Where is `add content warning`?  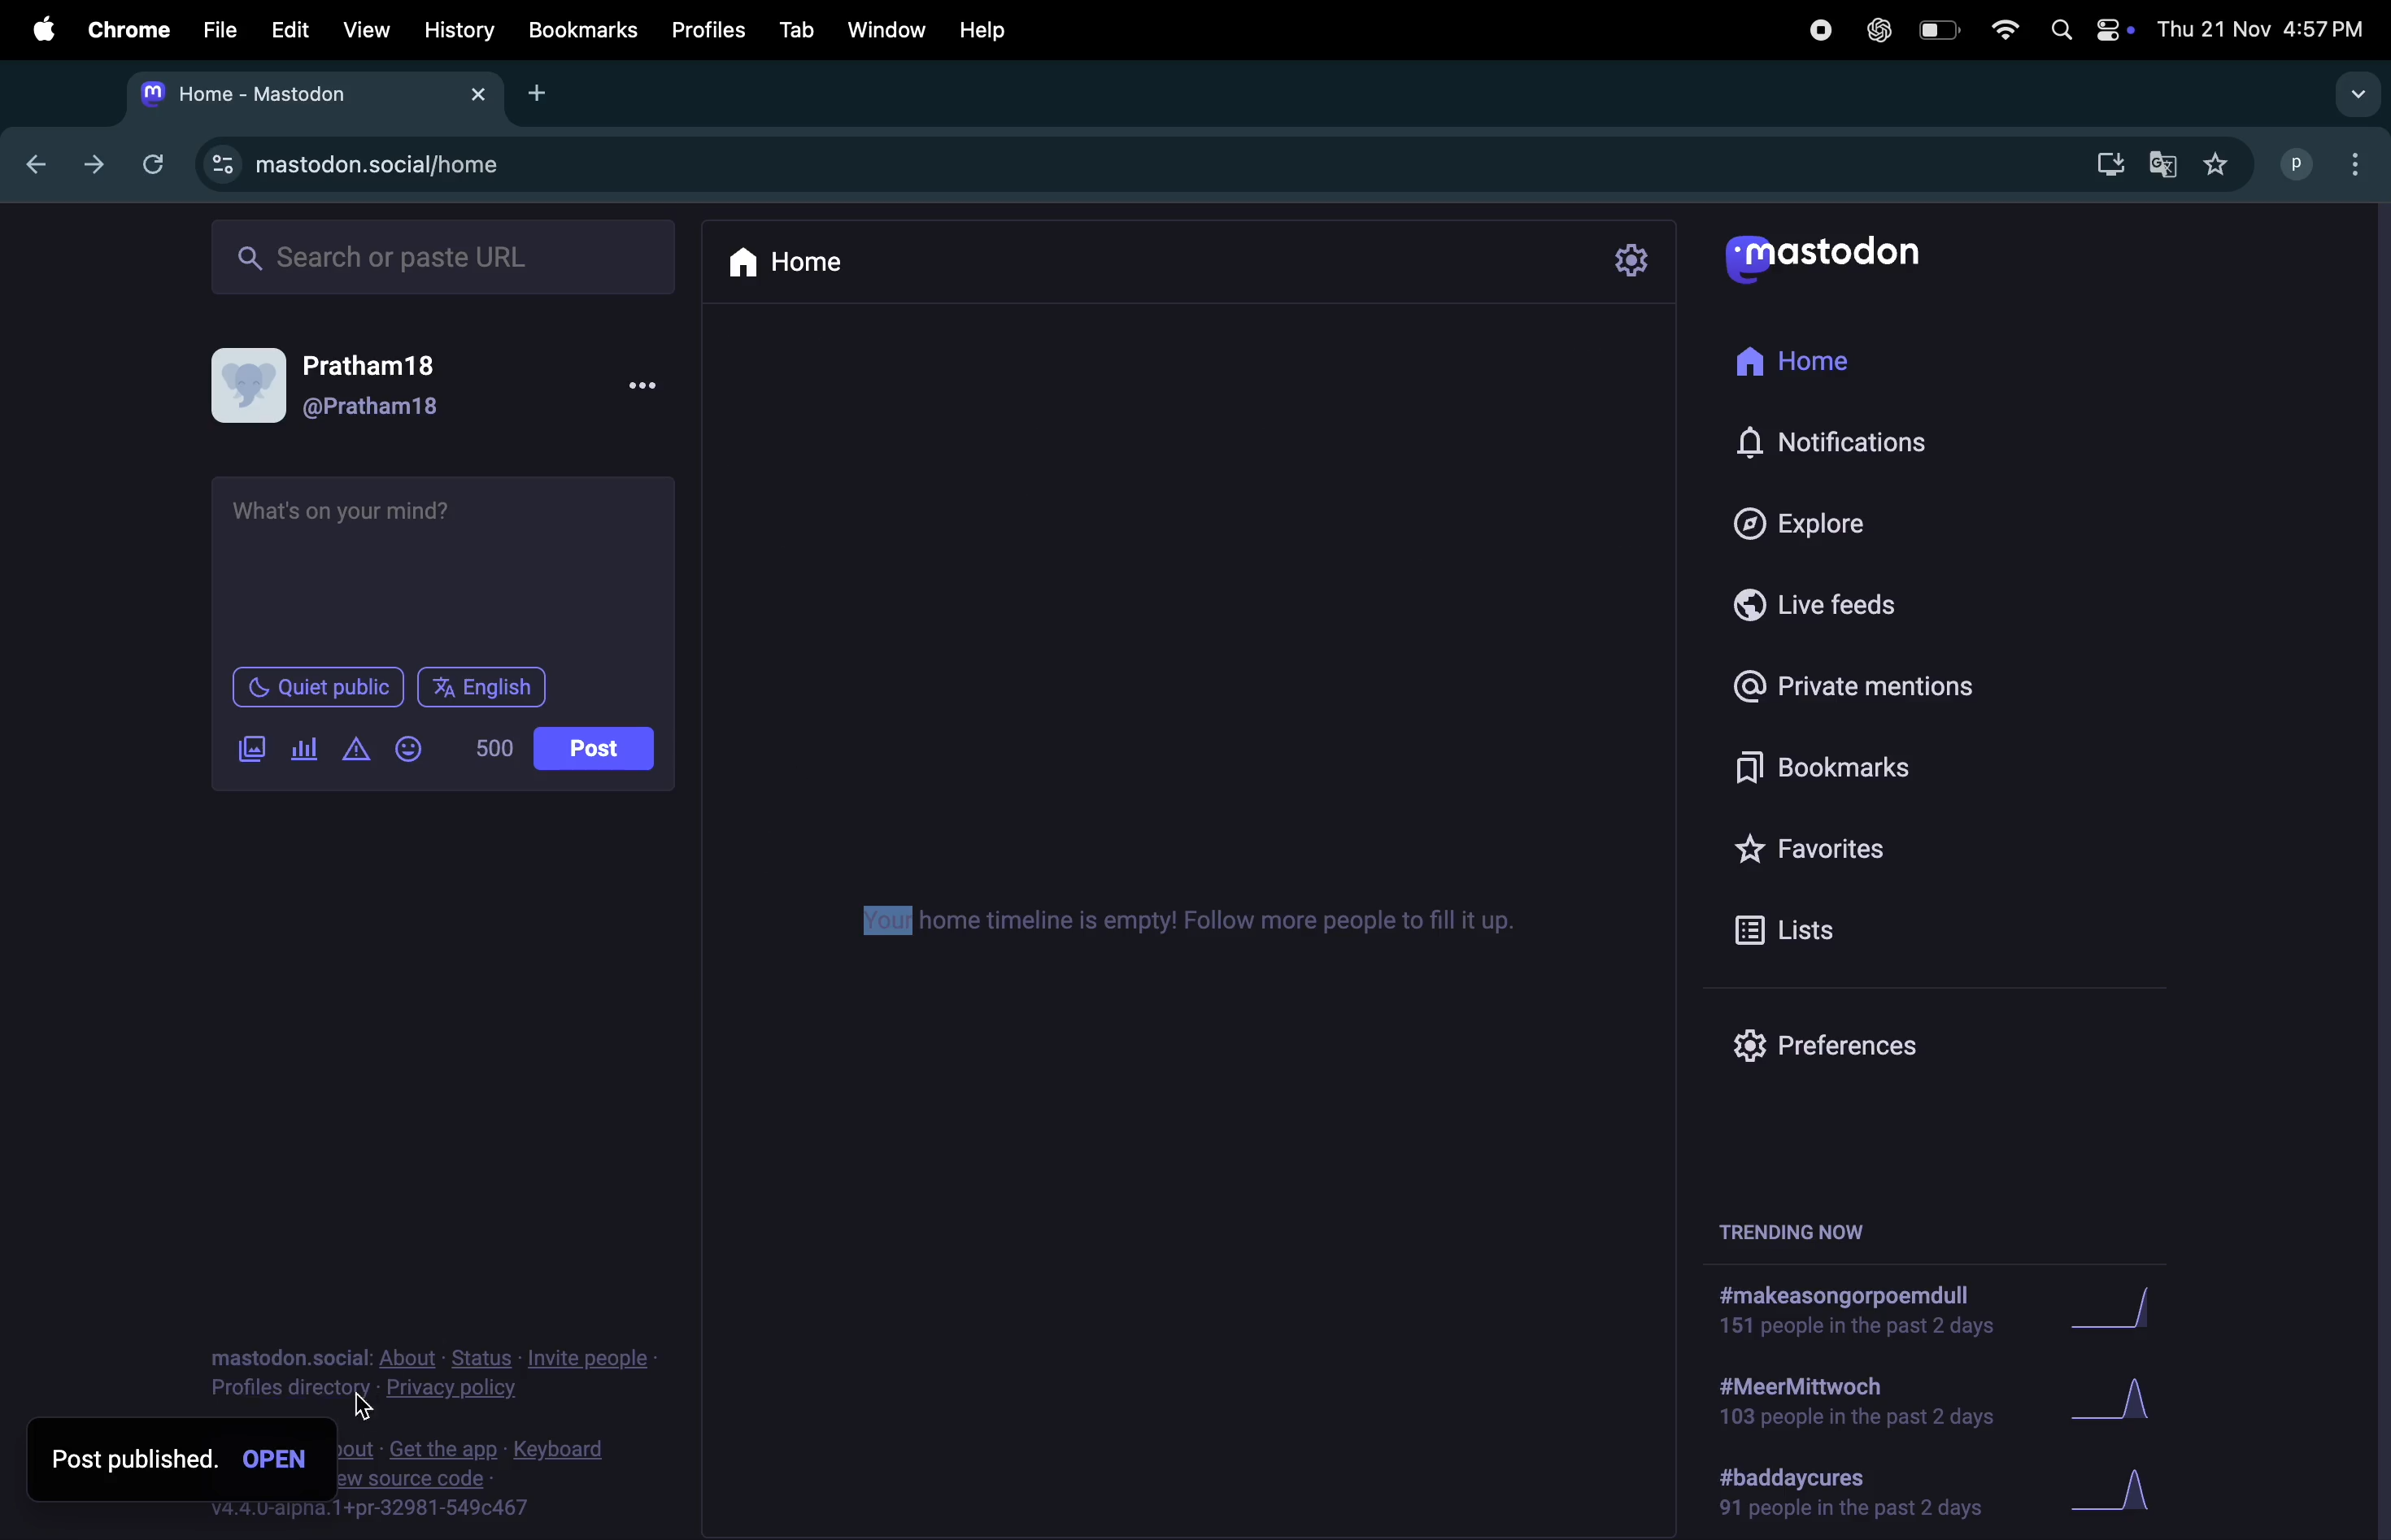
add content warning is located at coordinates (356, 752).